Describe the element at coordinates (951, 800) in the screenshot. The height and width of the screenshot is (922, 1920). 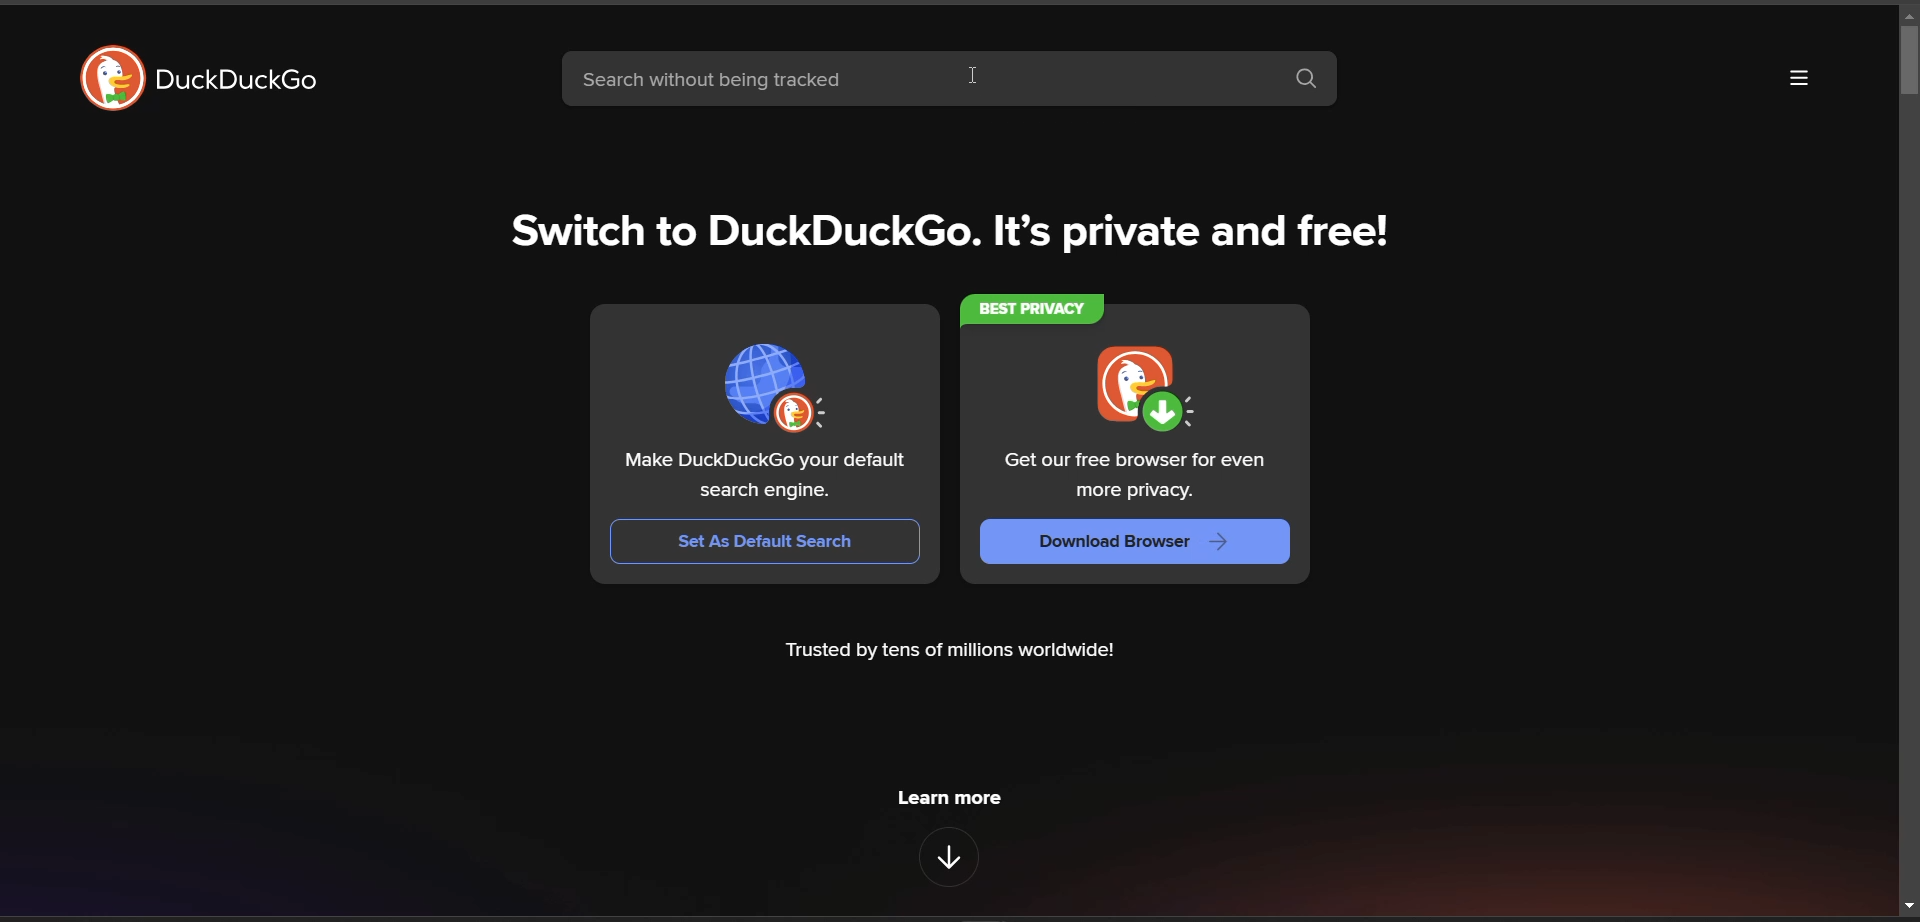
I see `learn more` at that location.